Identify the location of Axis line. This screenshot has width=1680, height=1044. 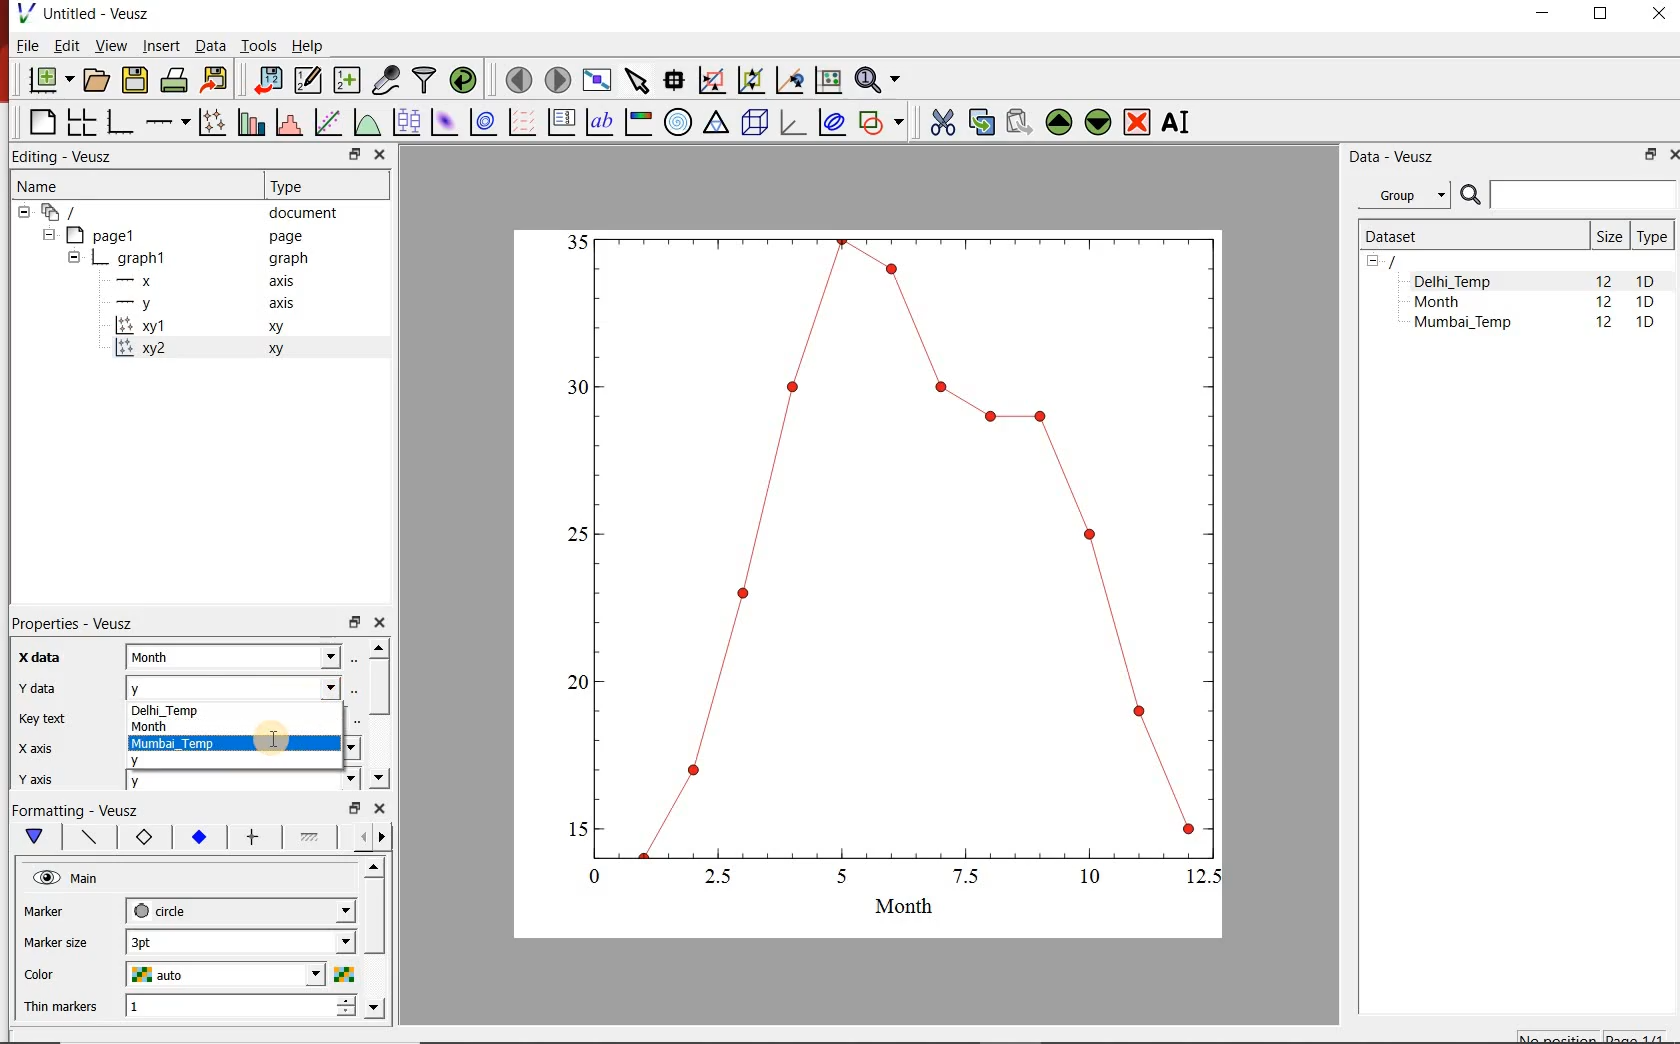
(86, 837).